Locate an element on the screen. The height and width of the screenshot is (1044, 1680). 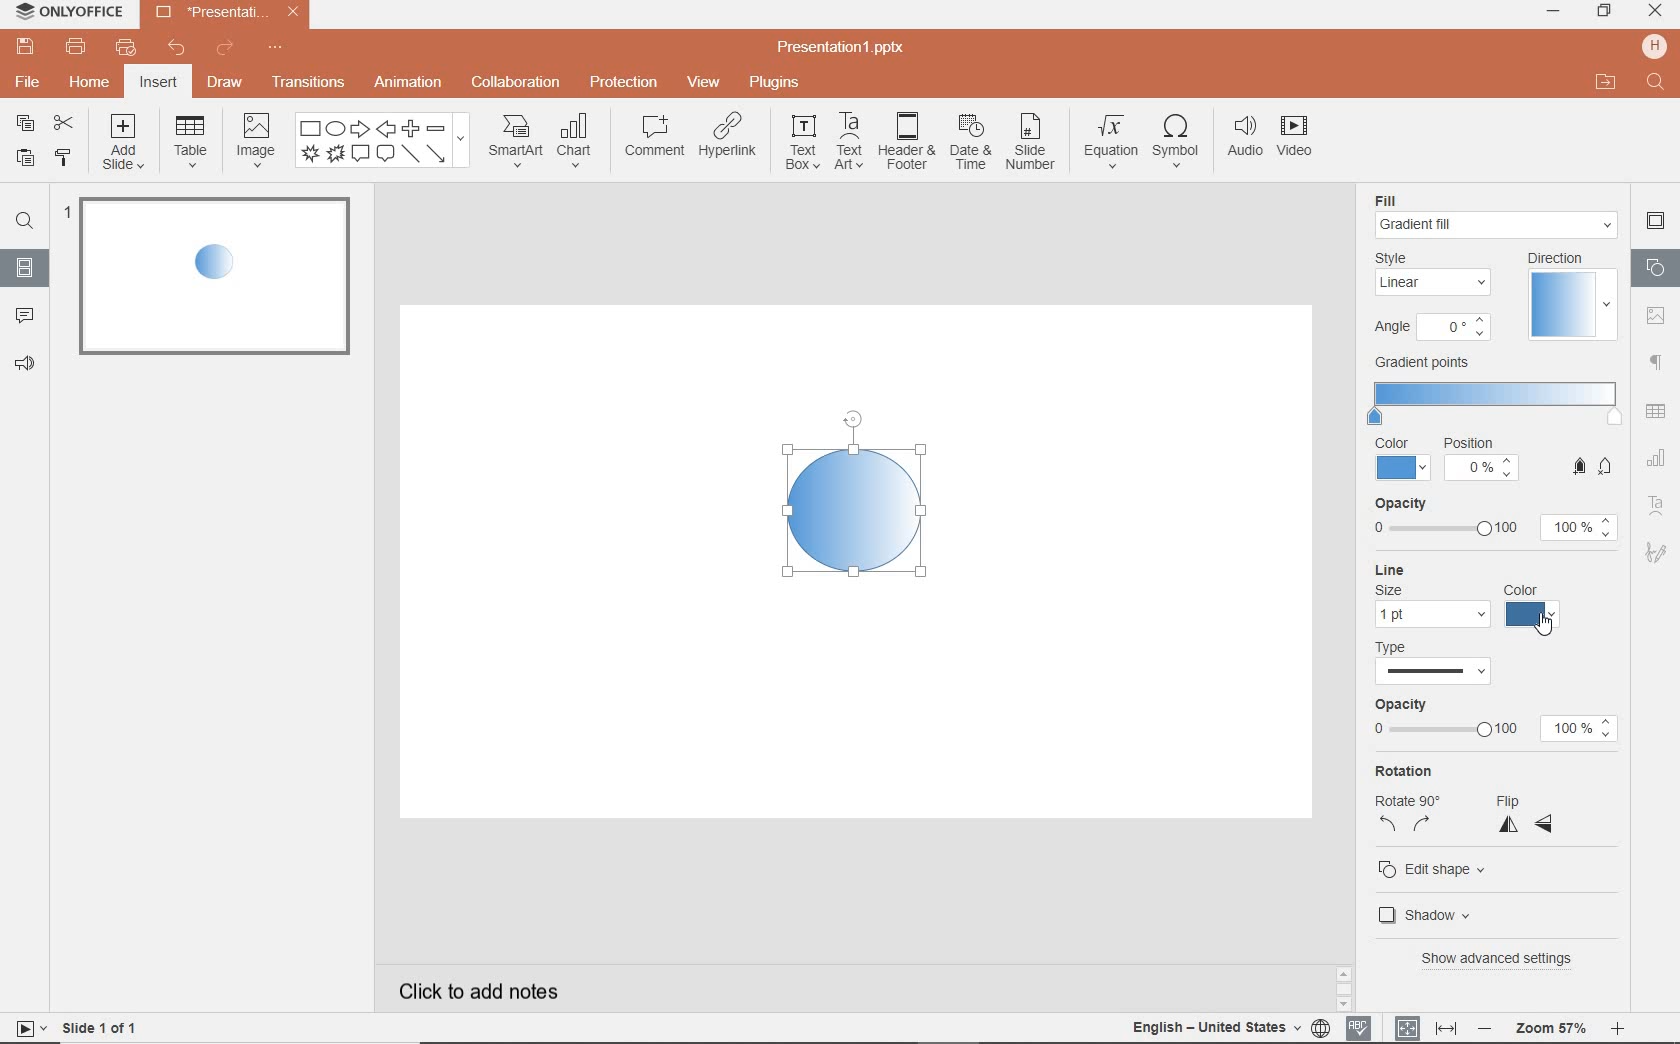
feedback & support is located at coordinates (23, 366).